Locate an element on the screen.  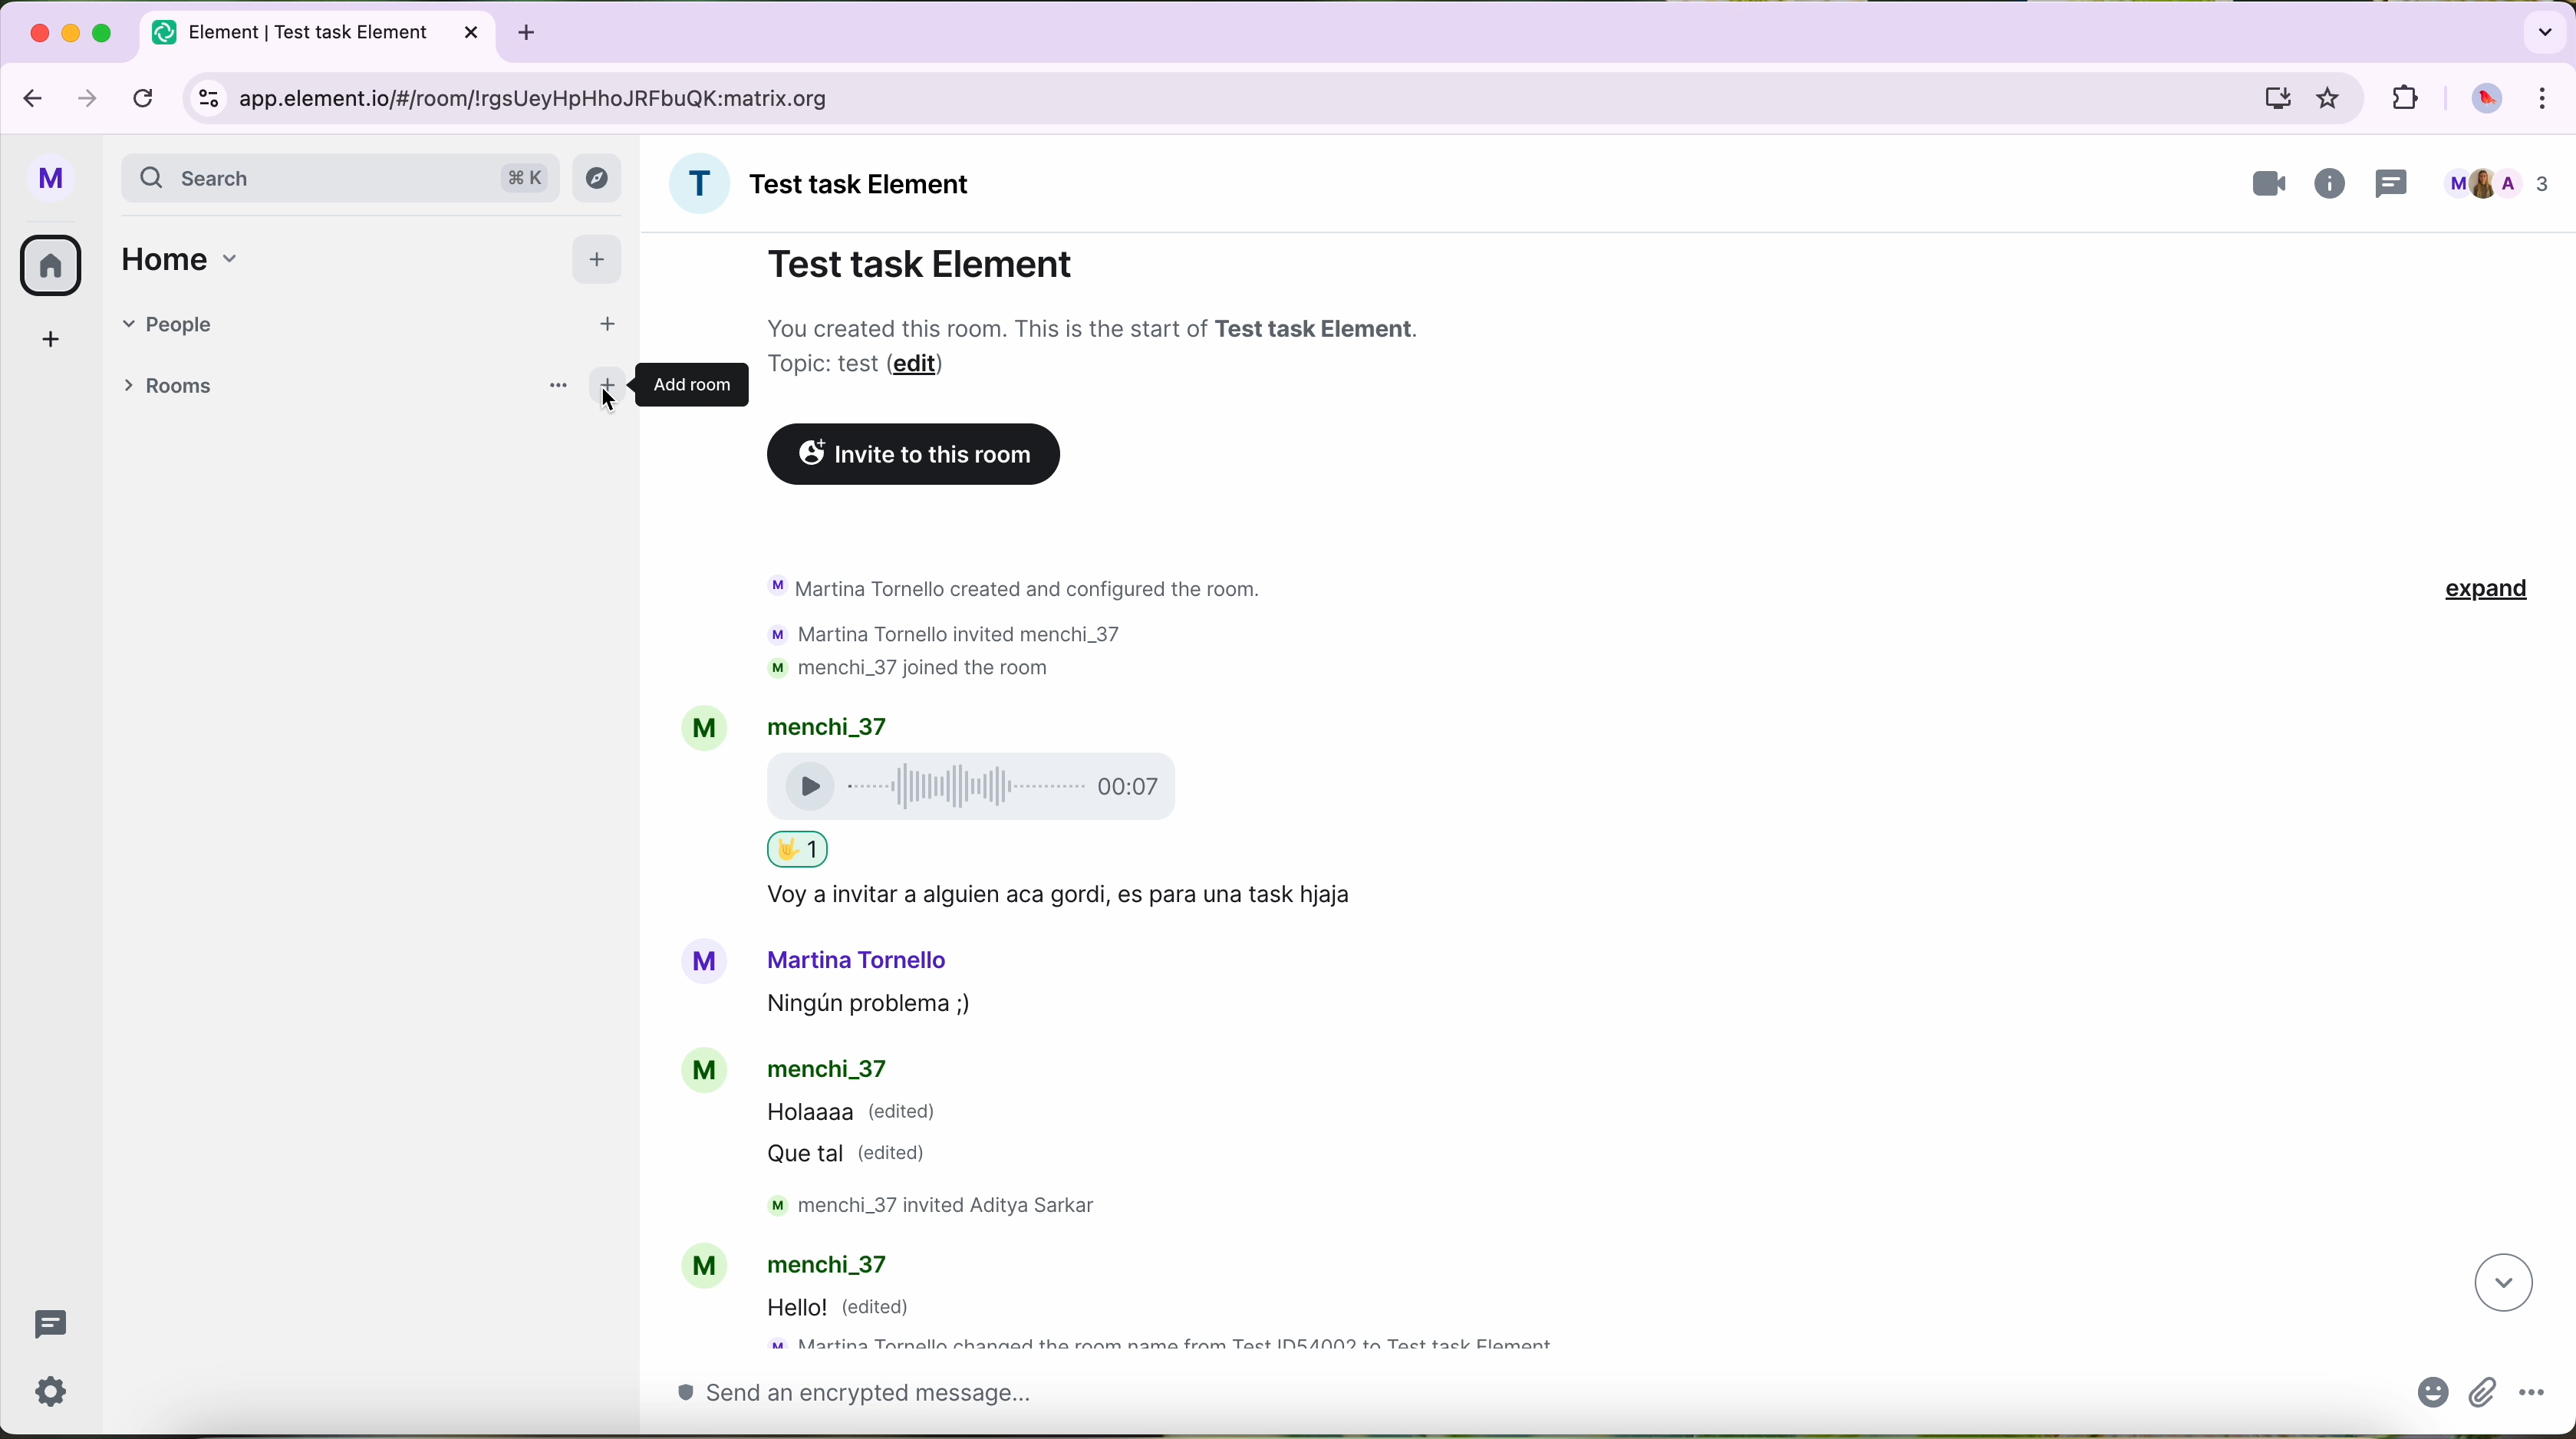
name is located at coordinates (829, 183).